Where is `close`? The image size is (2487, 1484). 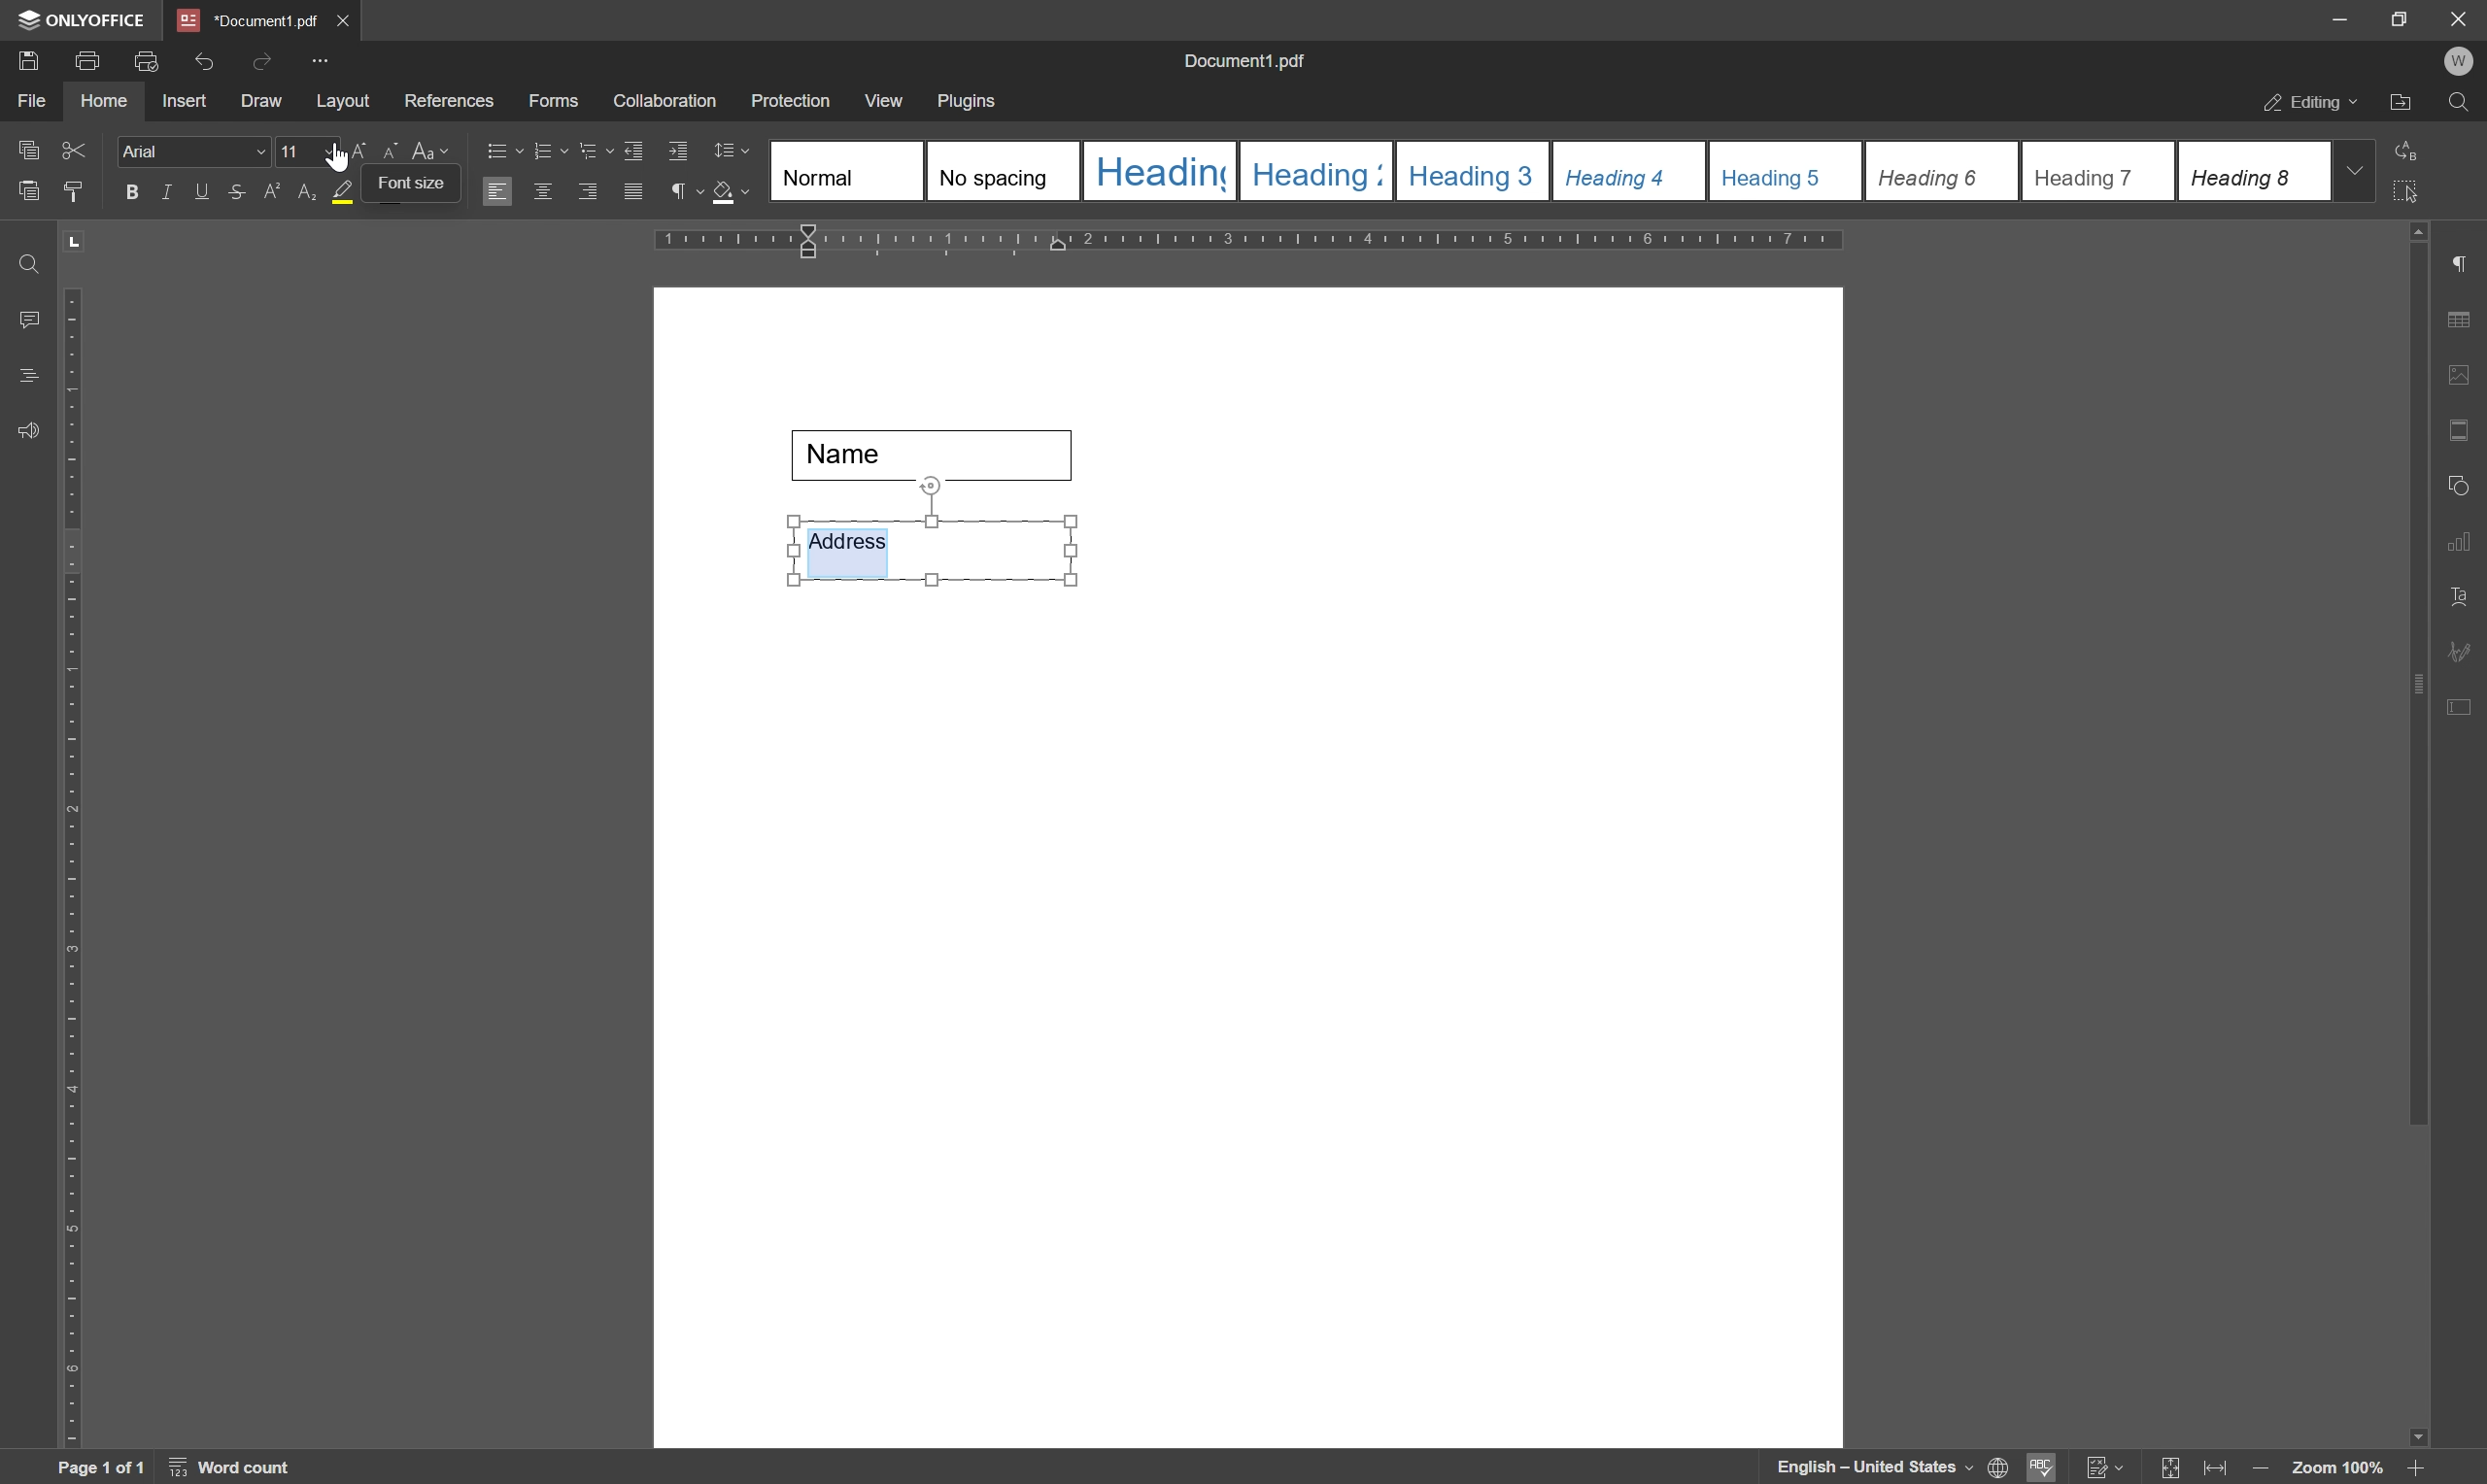
close is located at coordinates (345, 17).